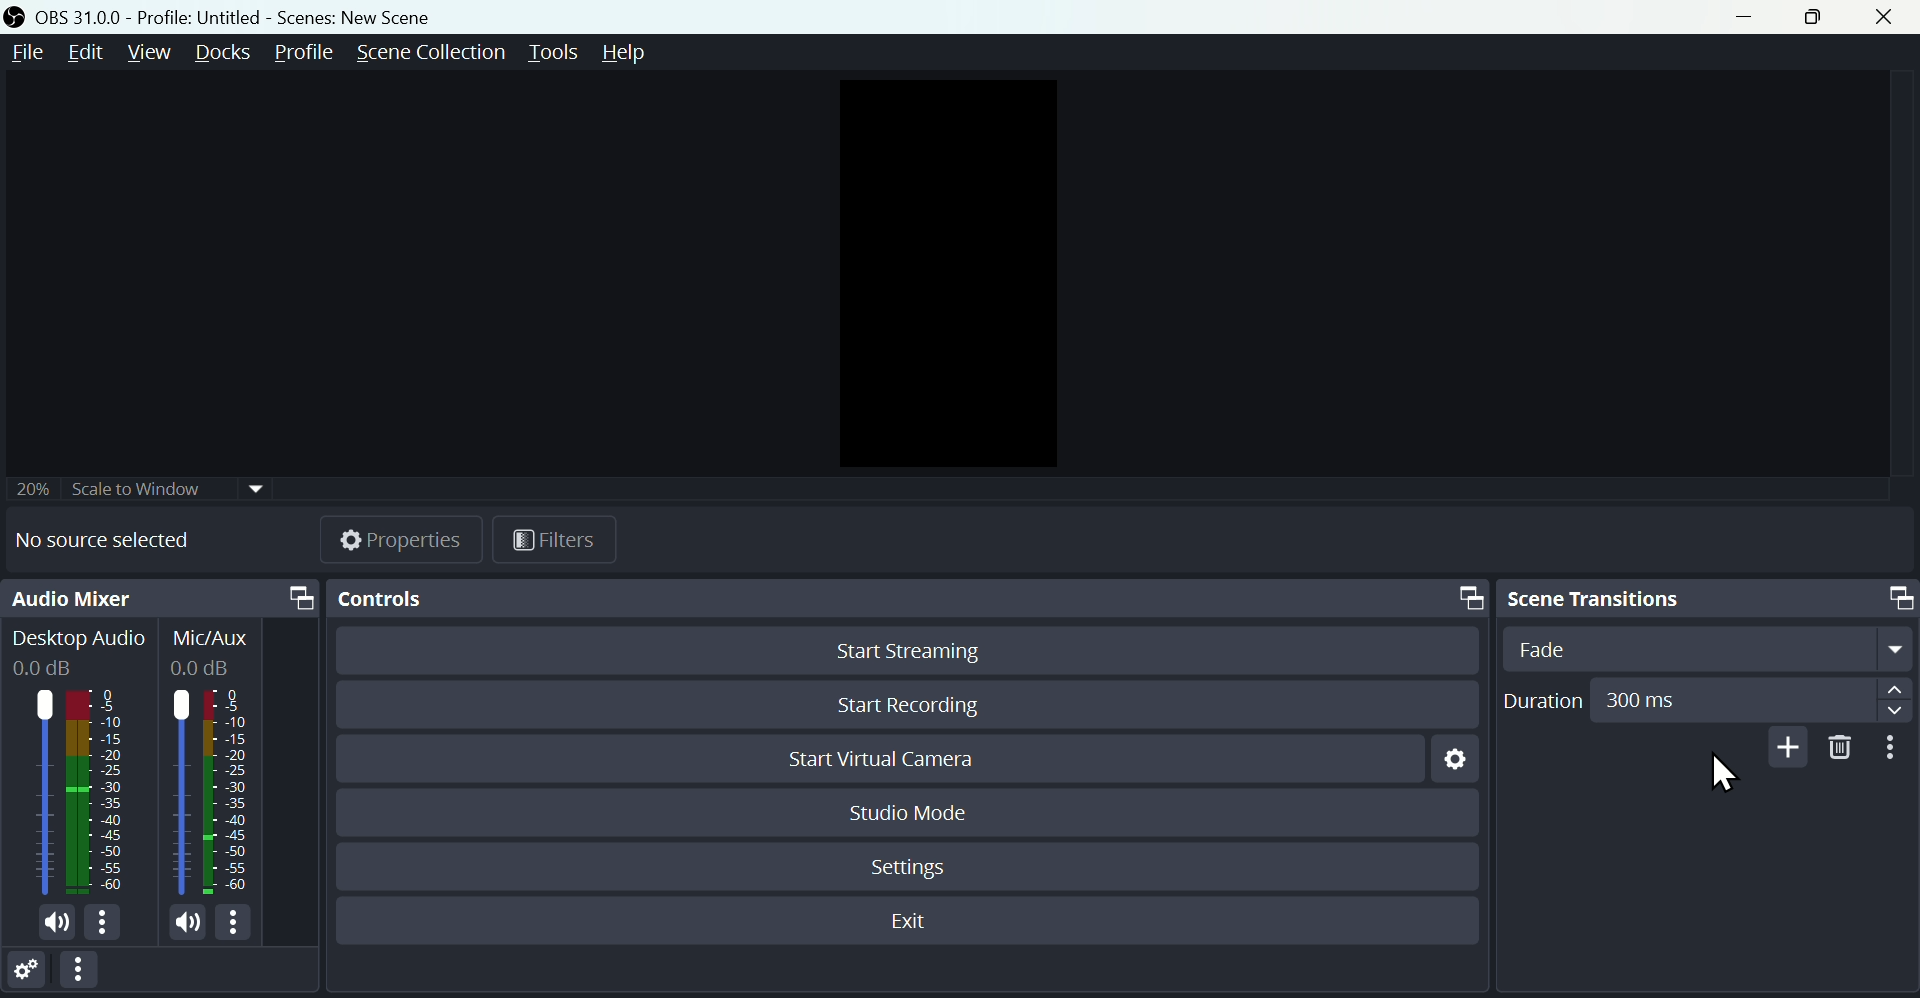 Image resolution: width=1920 pixels, height=998 pixels. I want to click on Mic/Aux, so click(178, 795).